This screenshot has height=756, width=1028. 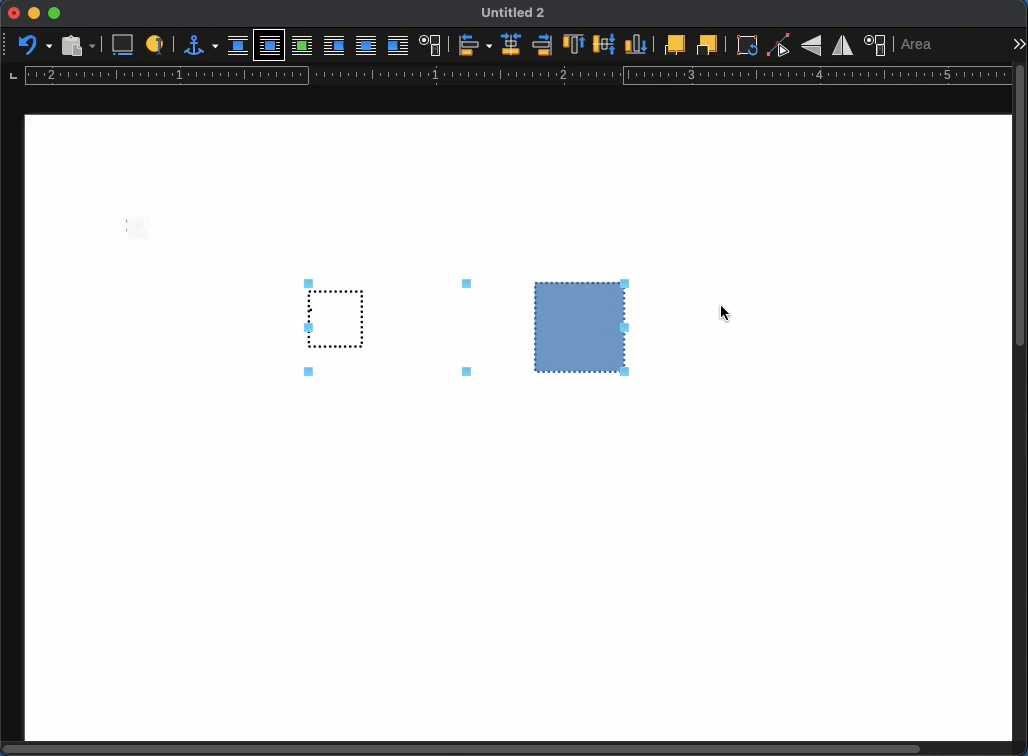 I want to click on align objects, so click(x=472, y=45).